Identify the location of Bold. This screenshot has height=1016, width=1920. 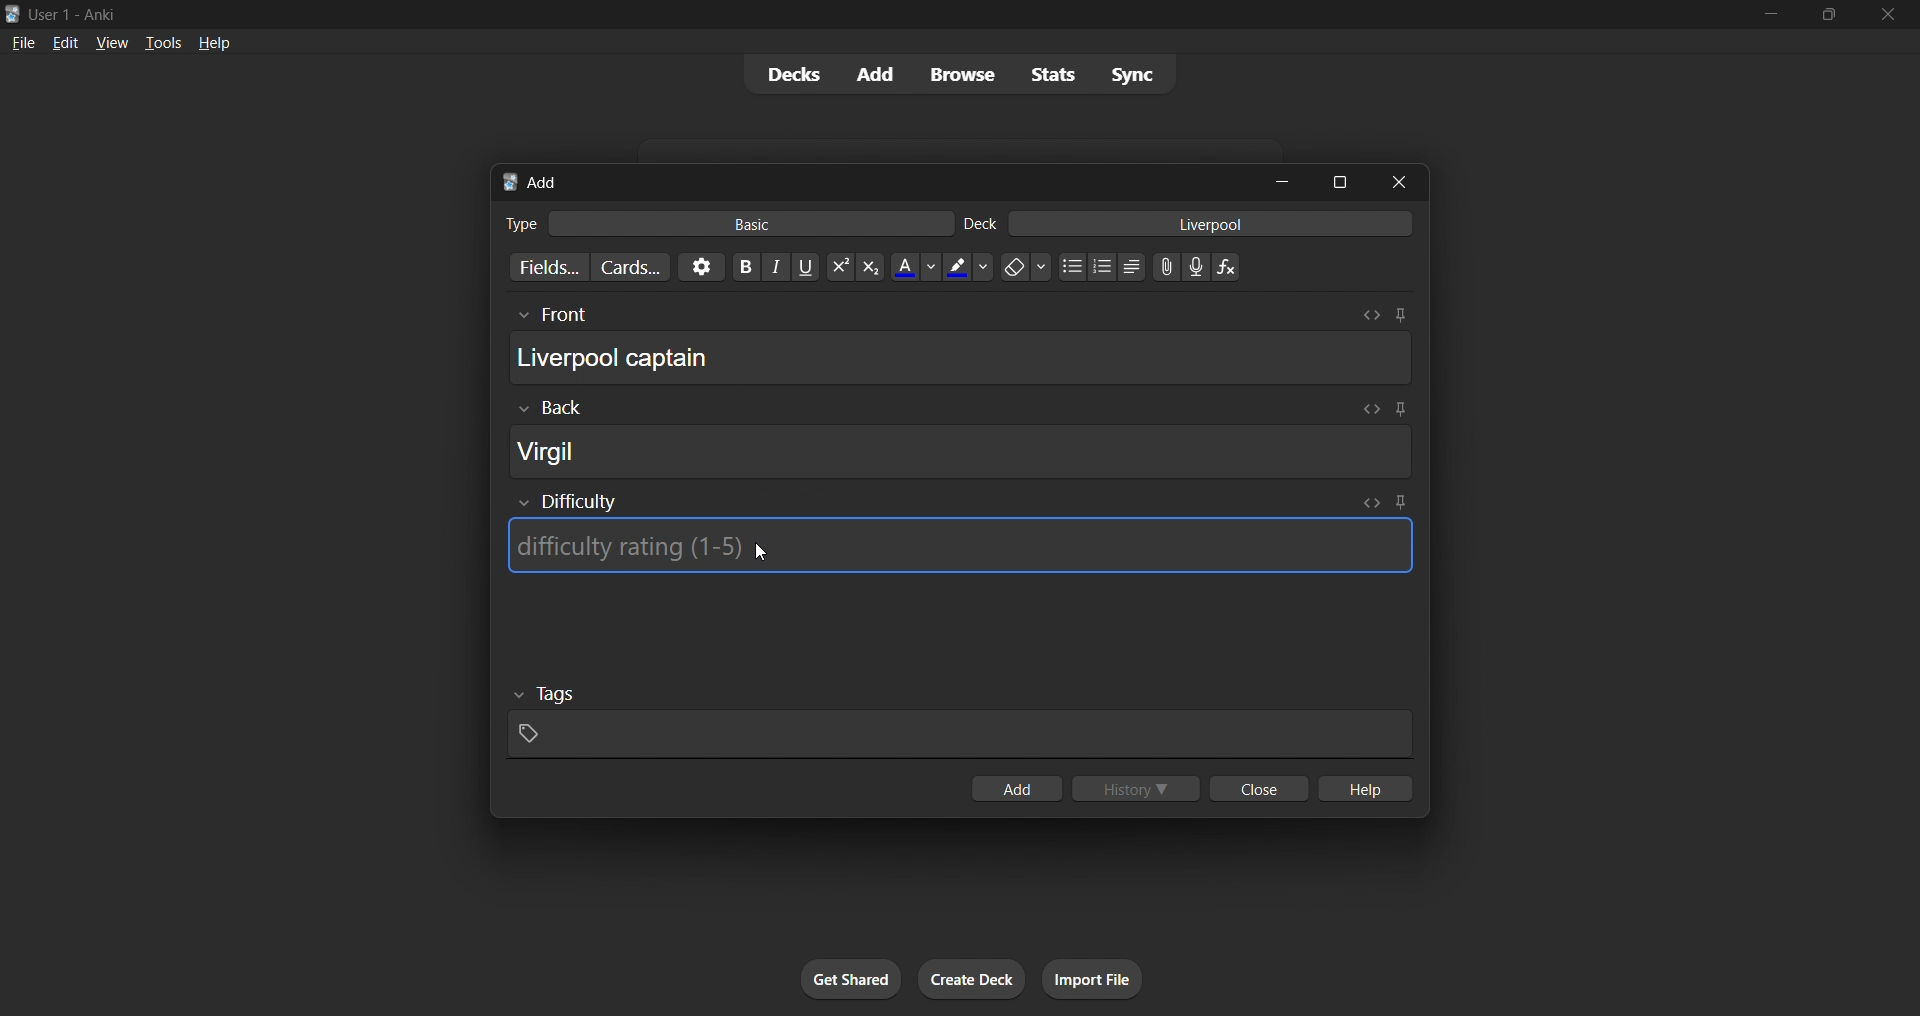
(745, 267).